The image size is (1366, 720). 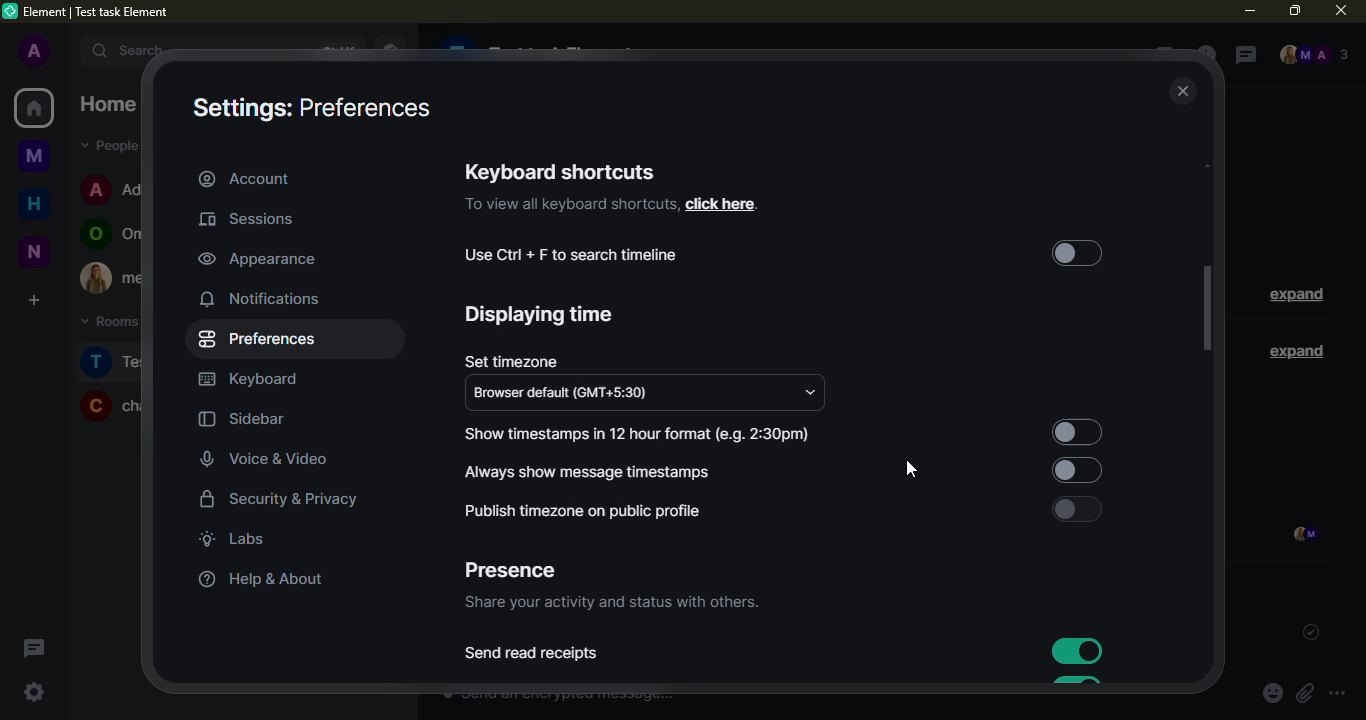 What do you see at coordinates (11, 11) in the screenshot?
I see `logo` at bounding box center [11, 11].